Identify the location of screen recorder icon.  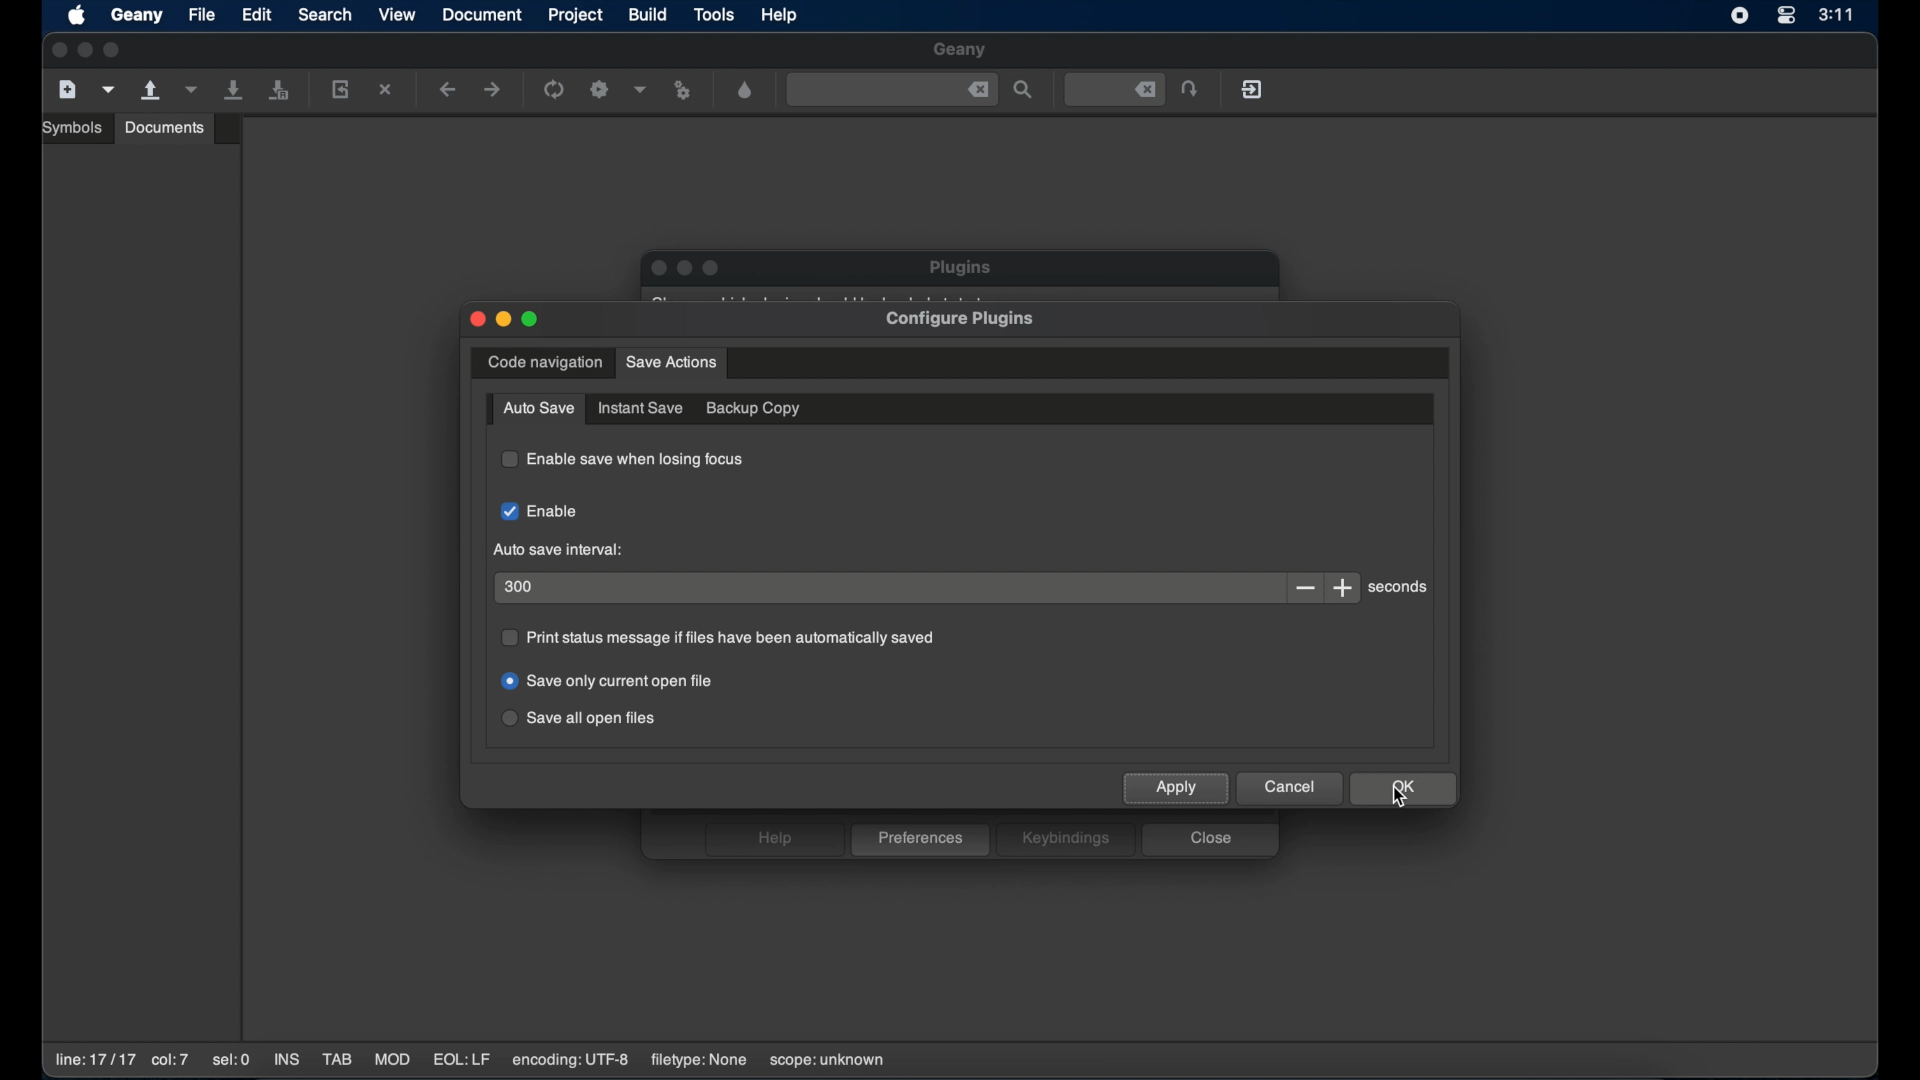
(1740, 16).